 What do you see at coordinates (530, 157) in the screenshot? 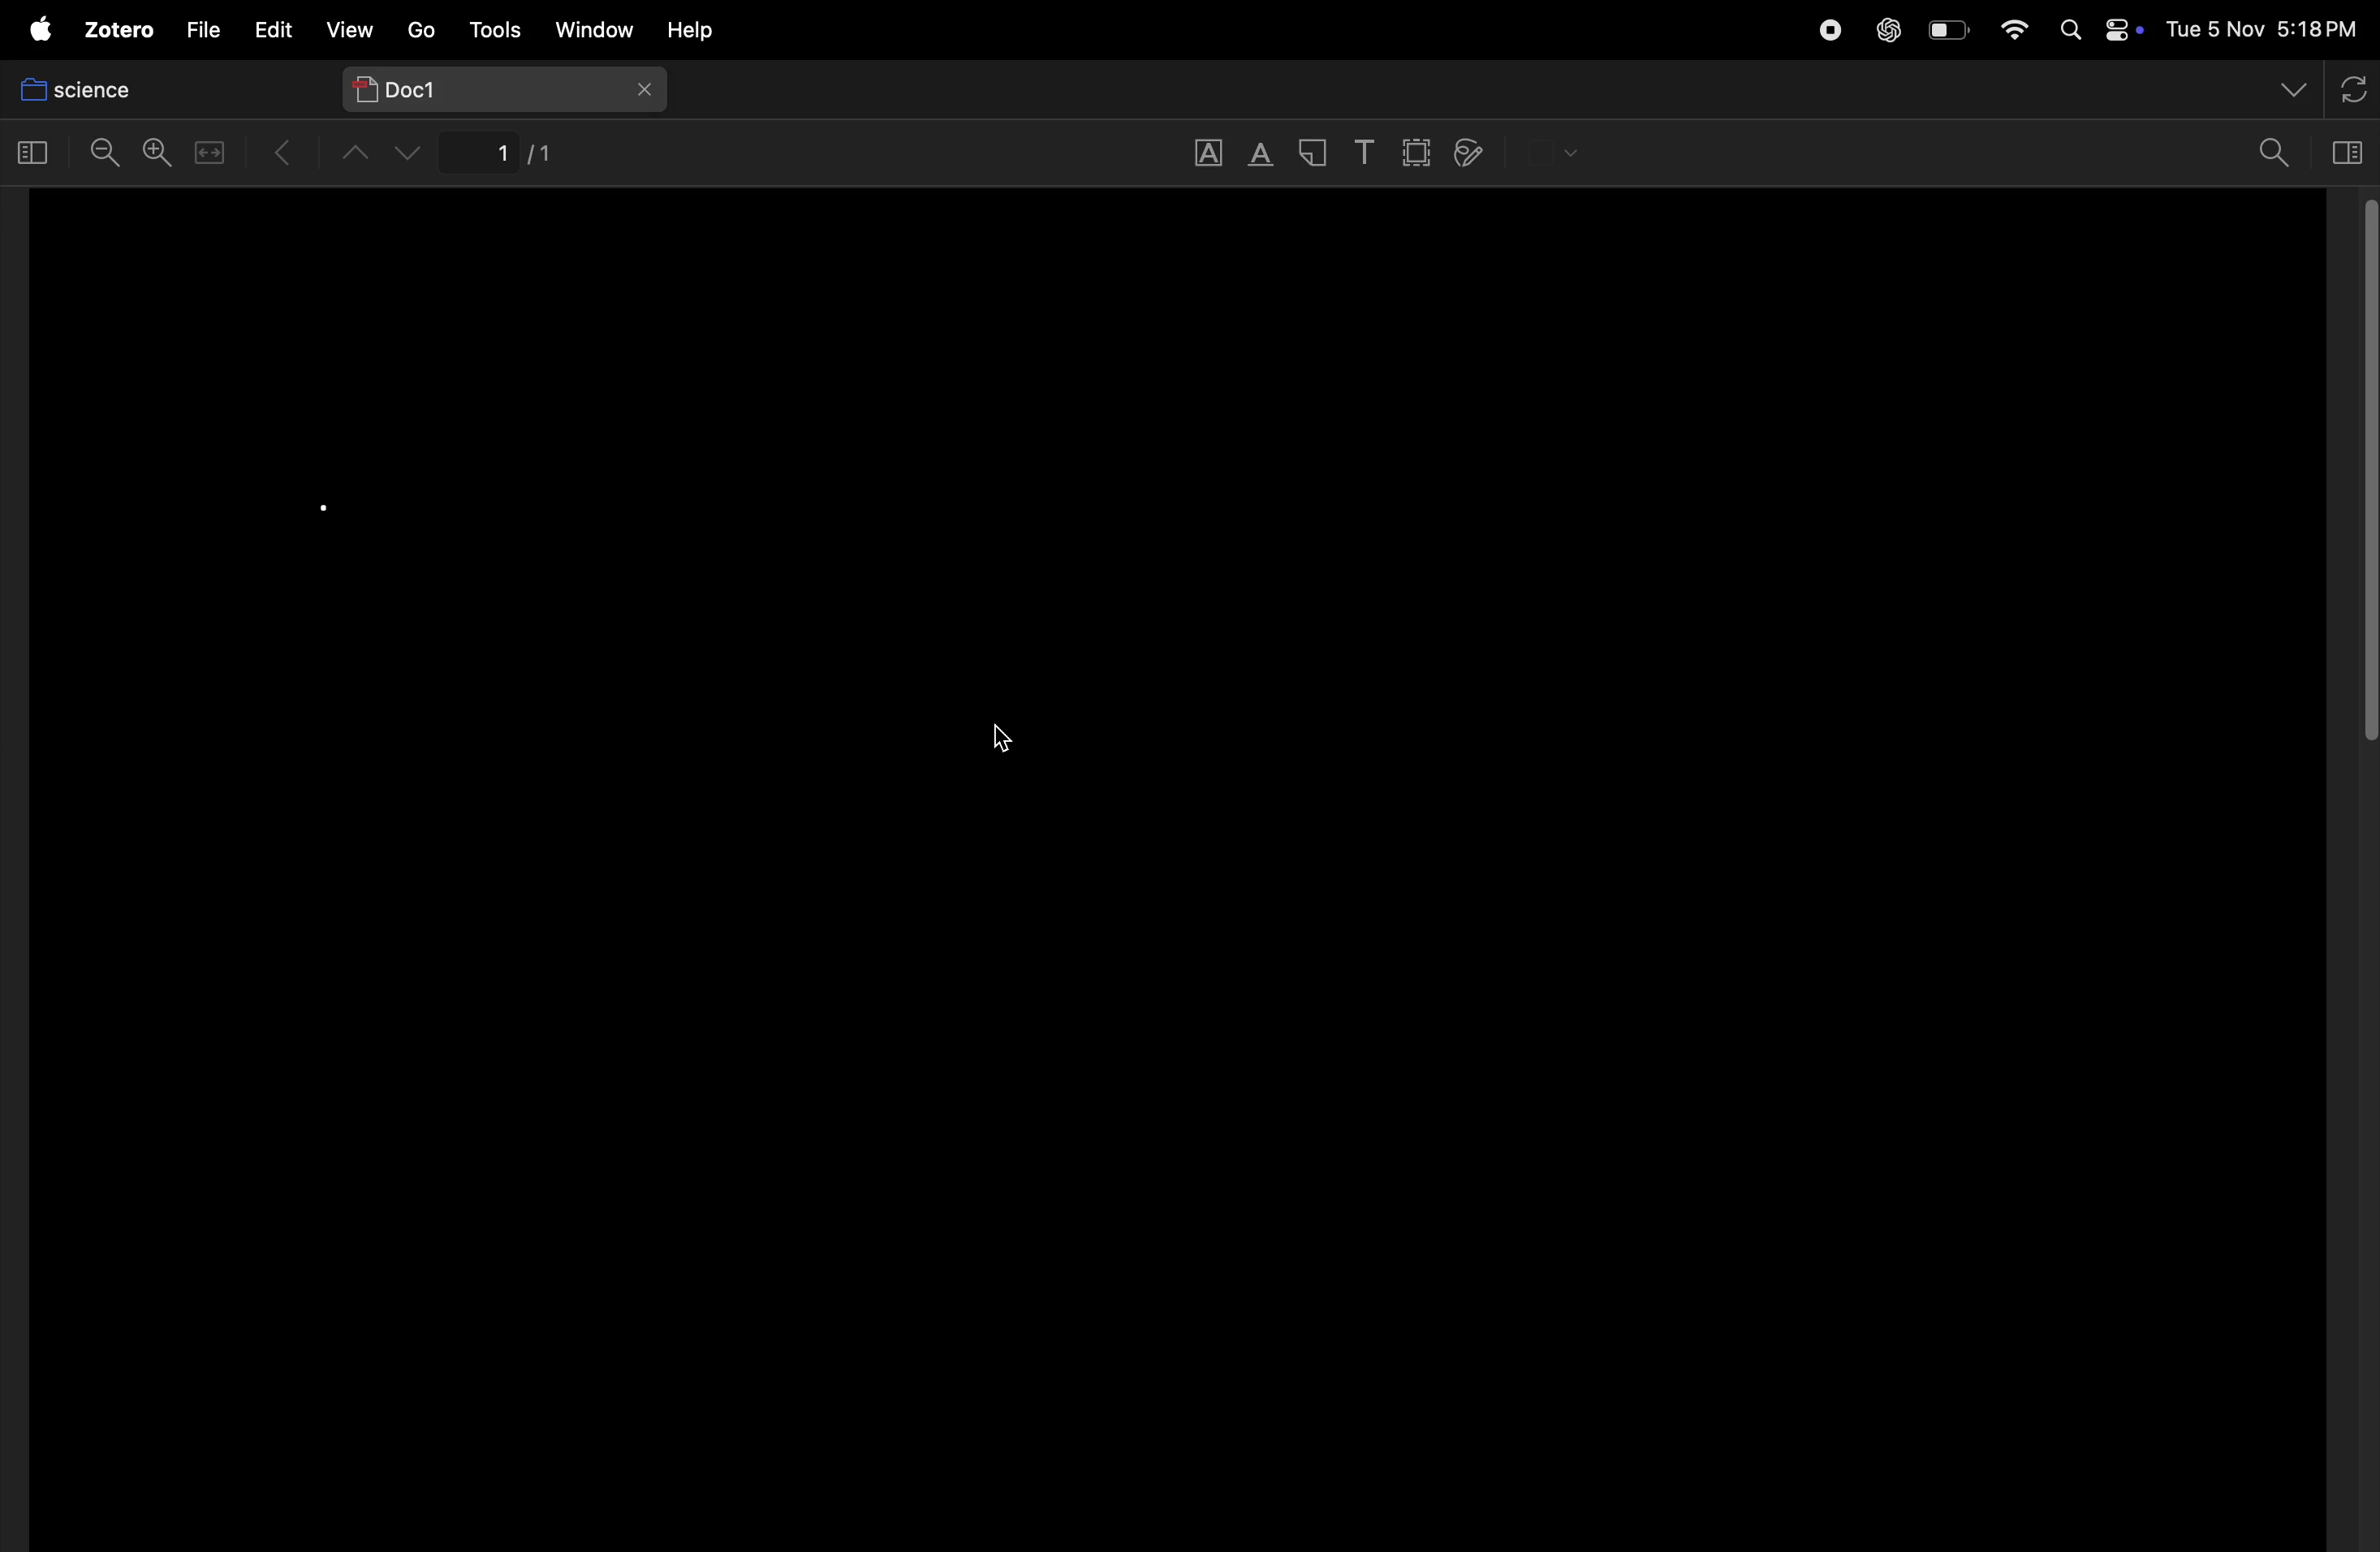
I see `1/1 (page)` at bounding box center [530, 157].